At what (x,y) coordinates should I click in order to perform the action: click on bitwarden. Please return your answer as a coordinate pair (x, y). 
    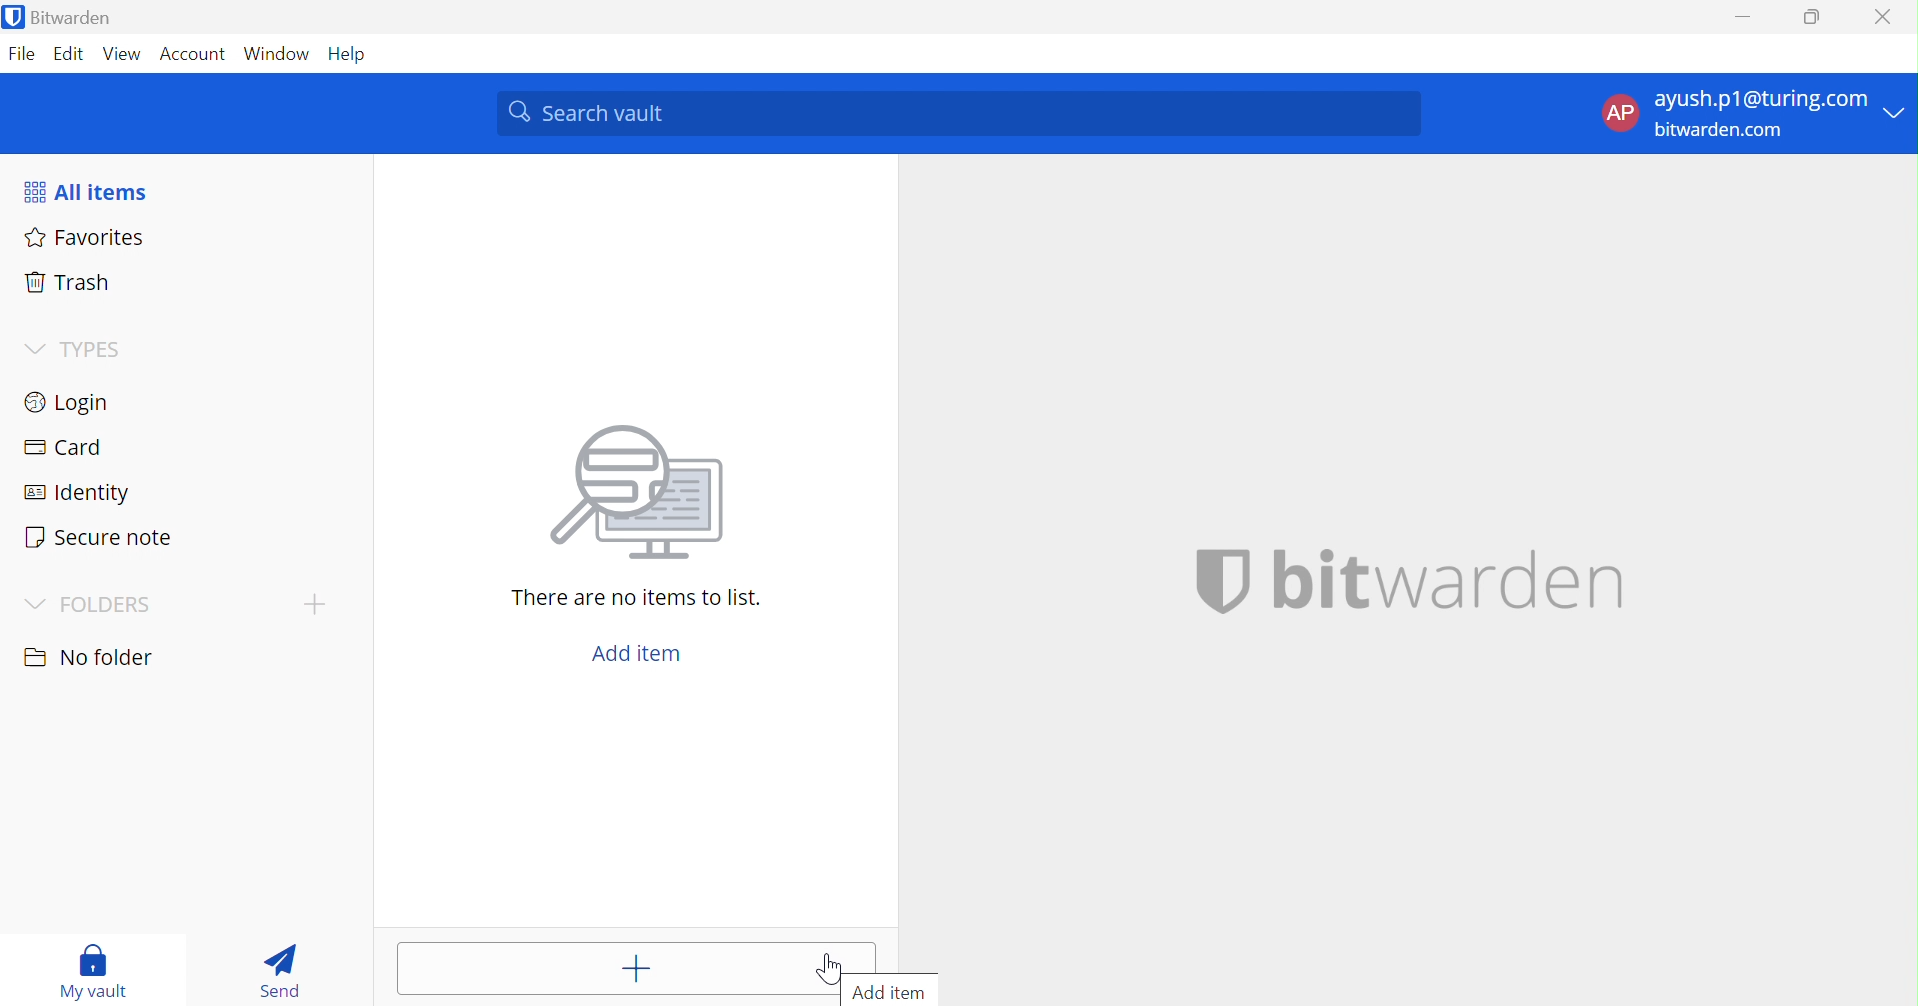
    Looking at the image, I should click on (1413, 582).